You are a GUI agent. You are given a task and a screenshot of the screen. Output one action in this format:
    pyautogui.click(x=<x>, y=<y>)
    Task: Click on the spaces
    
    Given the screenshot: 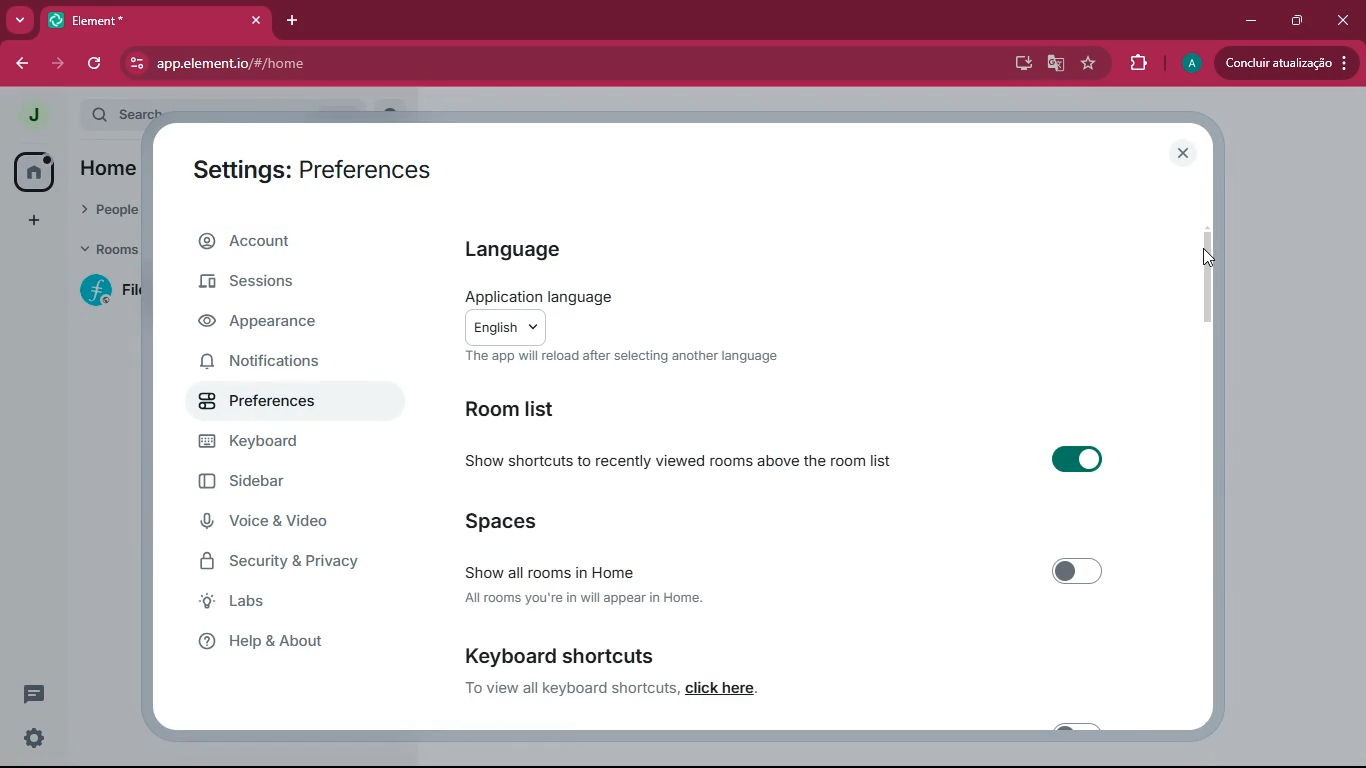 What is the action you would take?
    pyautogui.click(x=547, y=522)
    